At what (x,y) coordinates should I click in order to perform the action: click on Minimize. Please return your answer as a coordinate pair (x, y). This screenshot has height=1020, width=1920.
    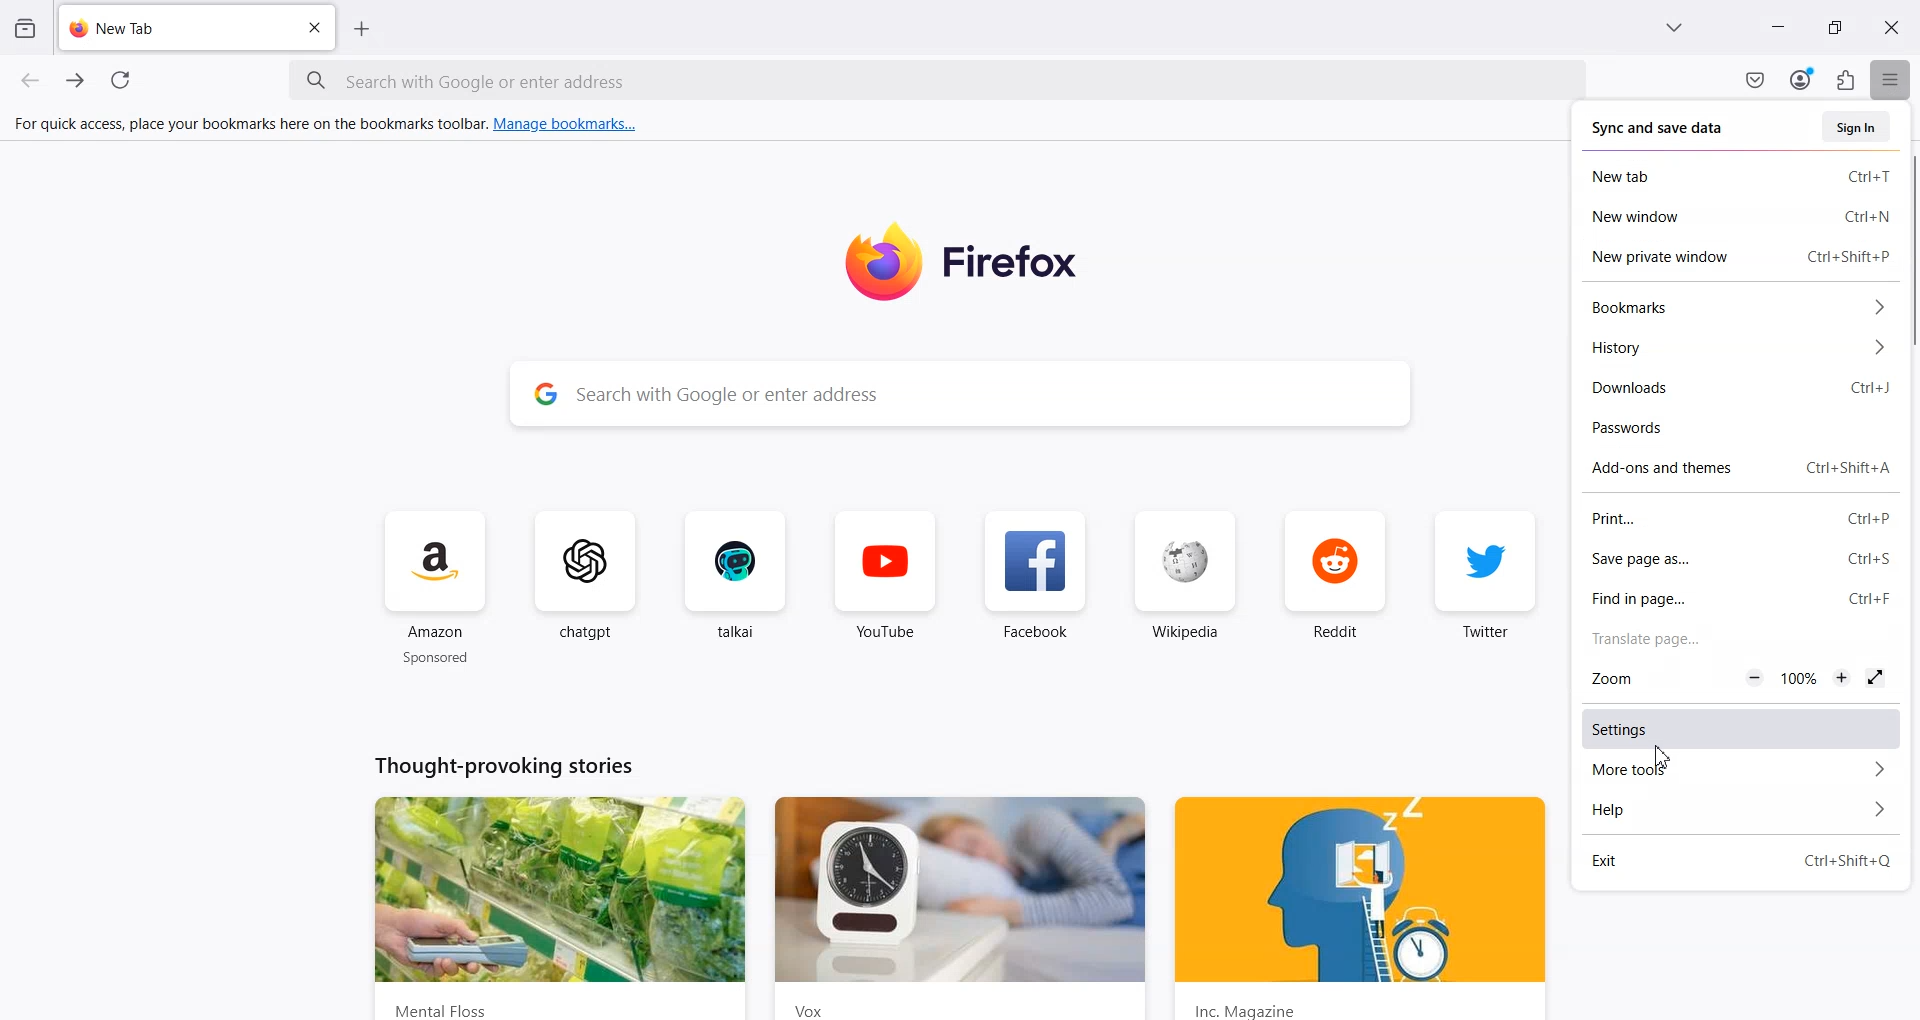
    Looking at the image, I should click on (1776, 29).